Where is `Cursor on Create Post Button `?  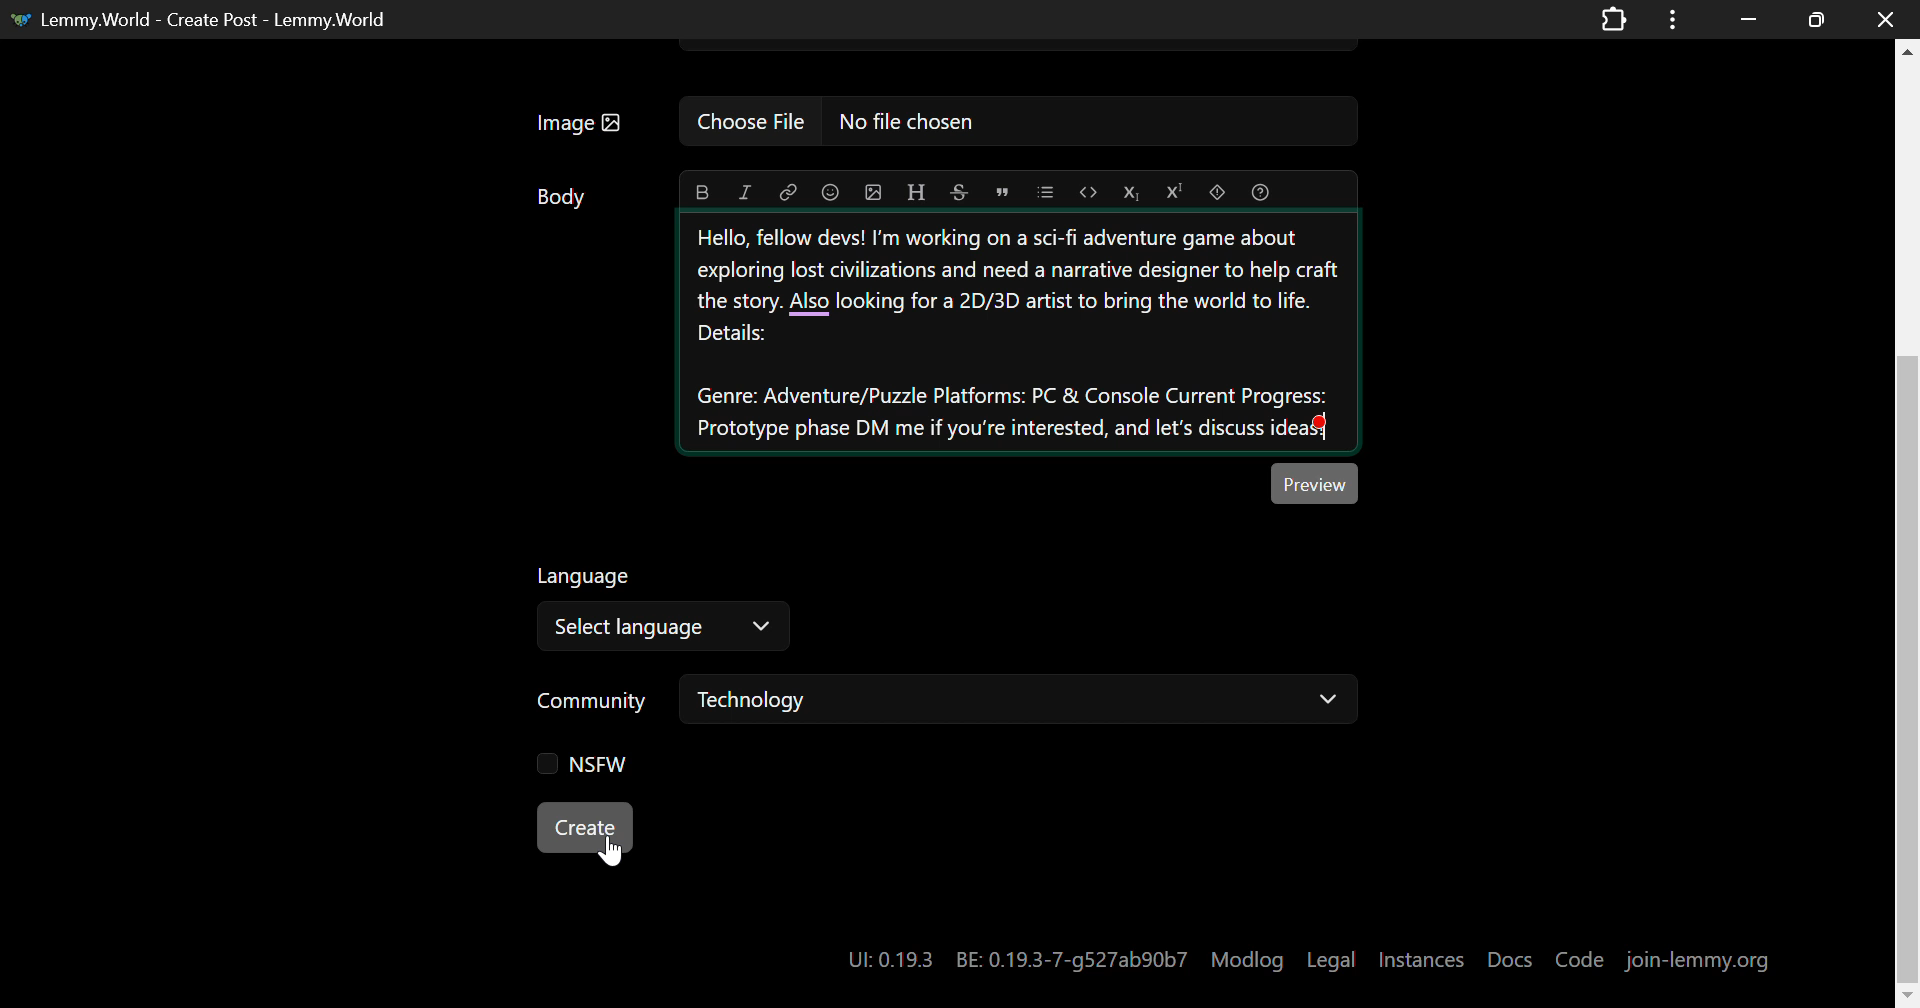
Cursor on Create Post Button  is located at coordinates (610, 849).